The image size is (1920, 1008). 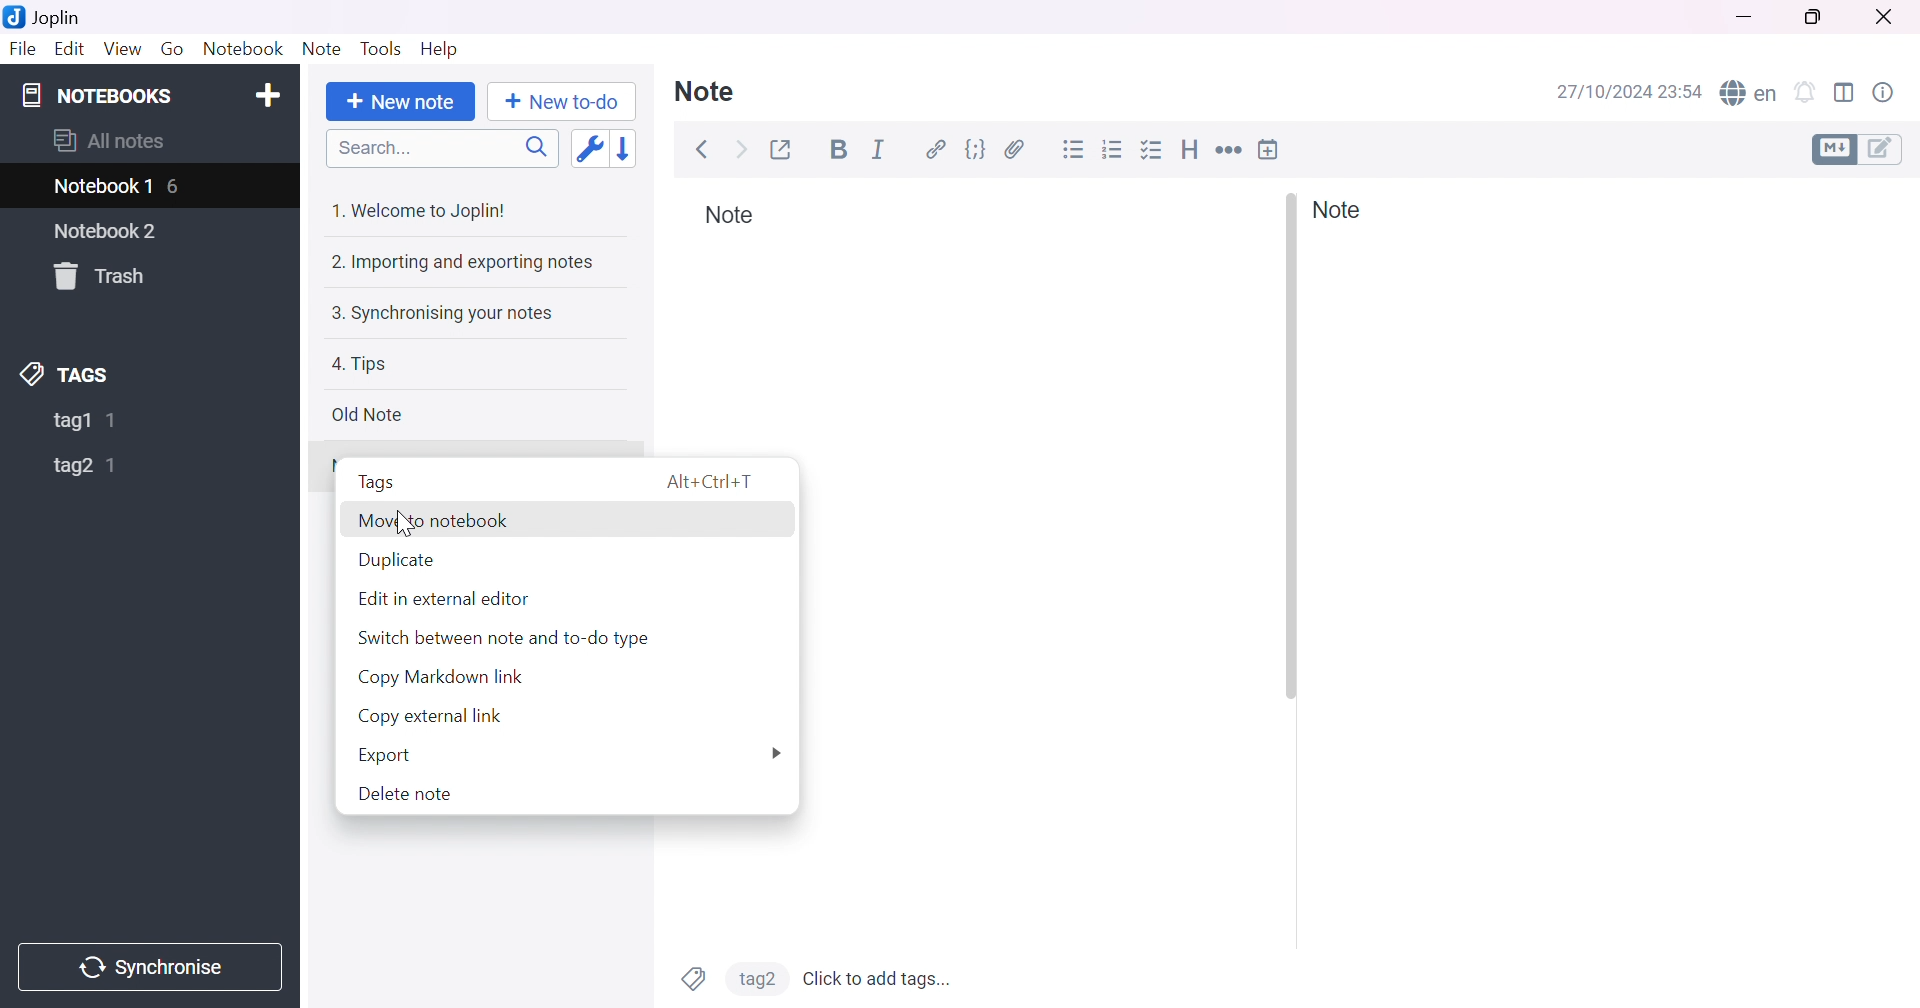 I want to click on Spell checker, so click(x=1749, y=90).